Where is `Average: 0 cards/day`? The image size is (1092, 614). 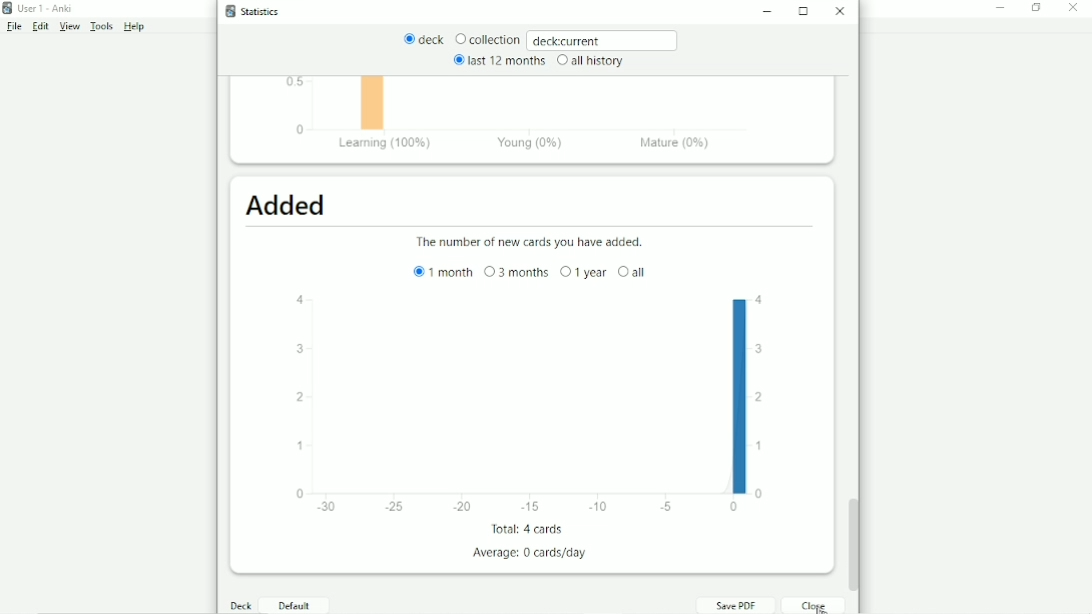 Average: 0 cards/day is located at coordinates (539, 554).